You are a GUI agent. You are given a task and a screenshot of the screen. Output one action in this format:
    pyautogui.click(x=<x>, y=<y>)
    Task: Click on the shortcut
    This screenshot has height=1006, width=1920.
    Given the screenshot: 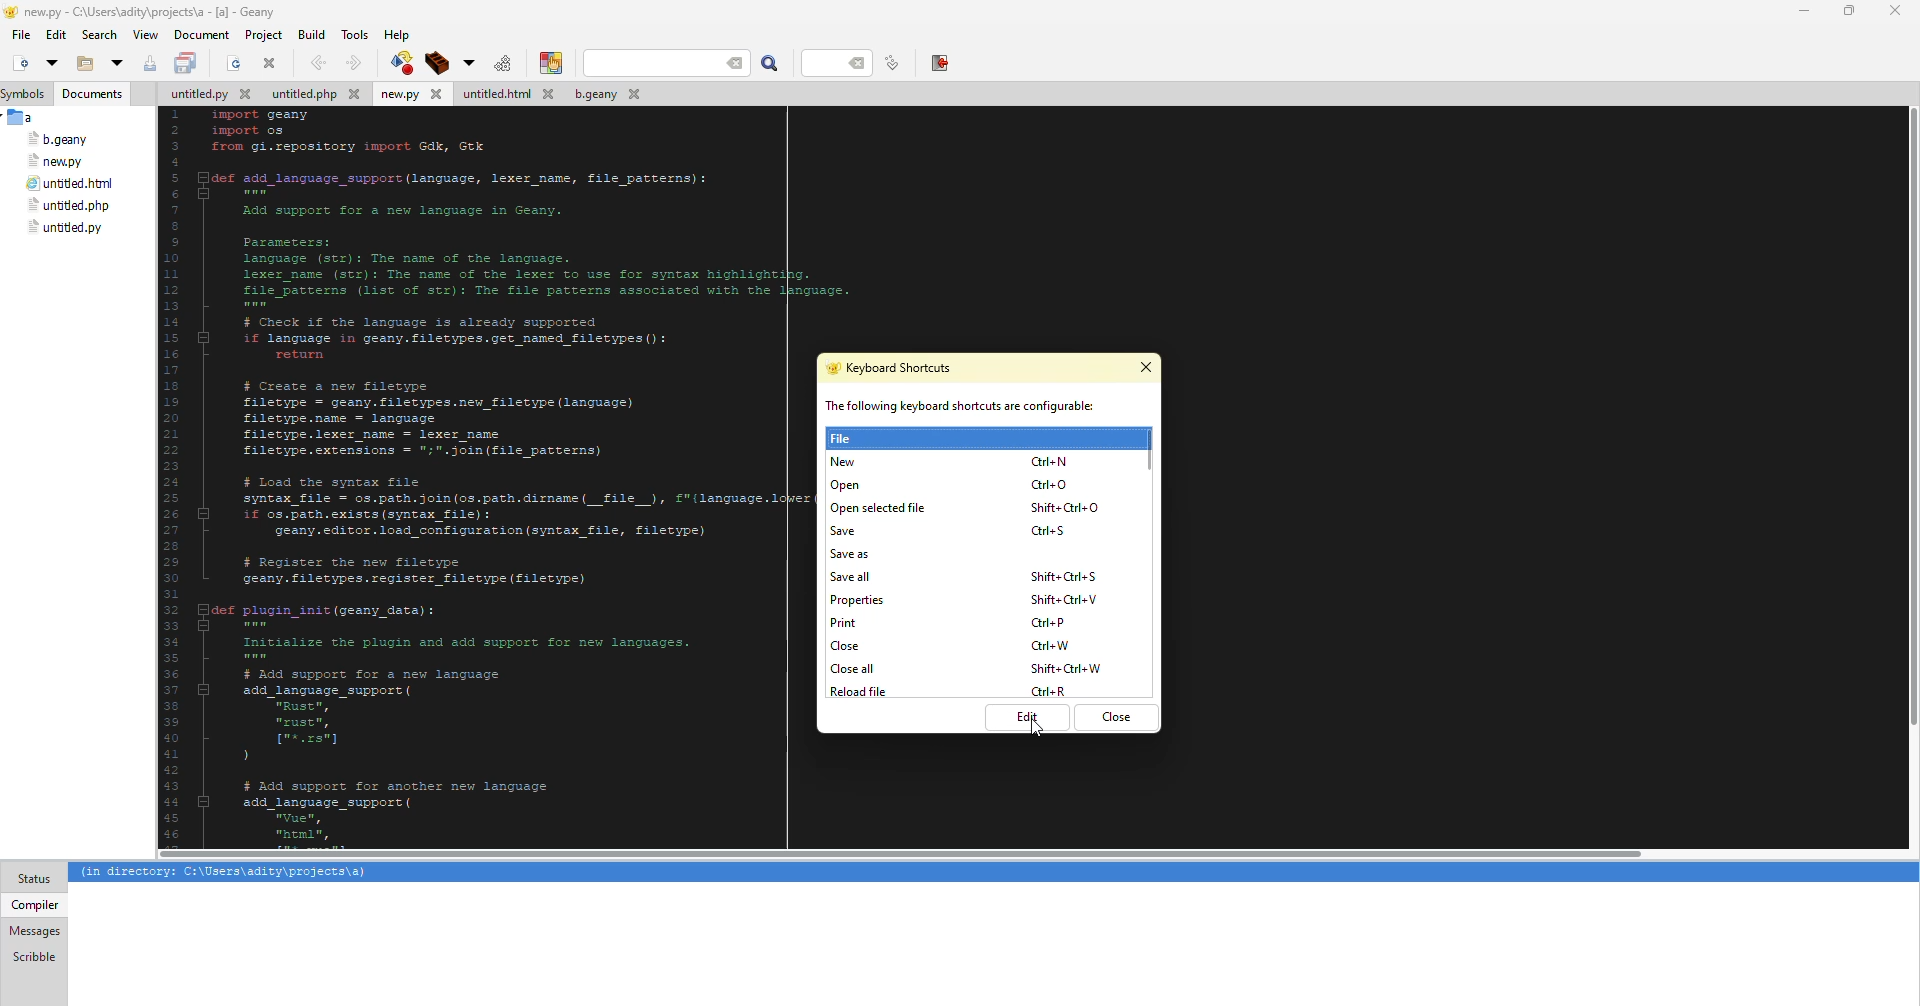 What is the action you would take?
    pyautogui.click(x=1049, y=483)
    